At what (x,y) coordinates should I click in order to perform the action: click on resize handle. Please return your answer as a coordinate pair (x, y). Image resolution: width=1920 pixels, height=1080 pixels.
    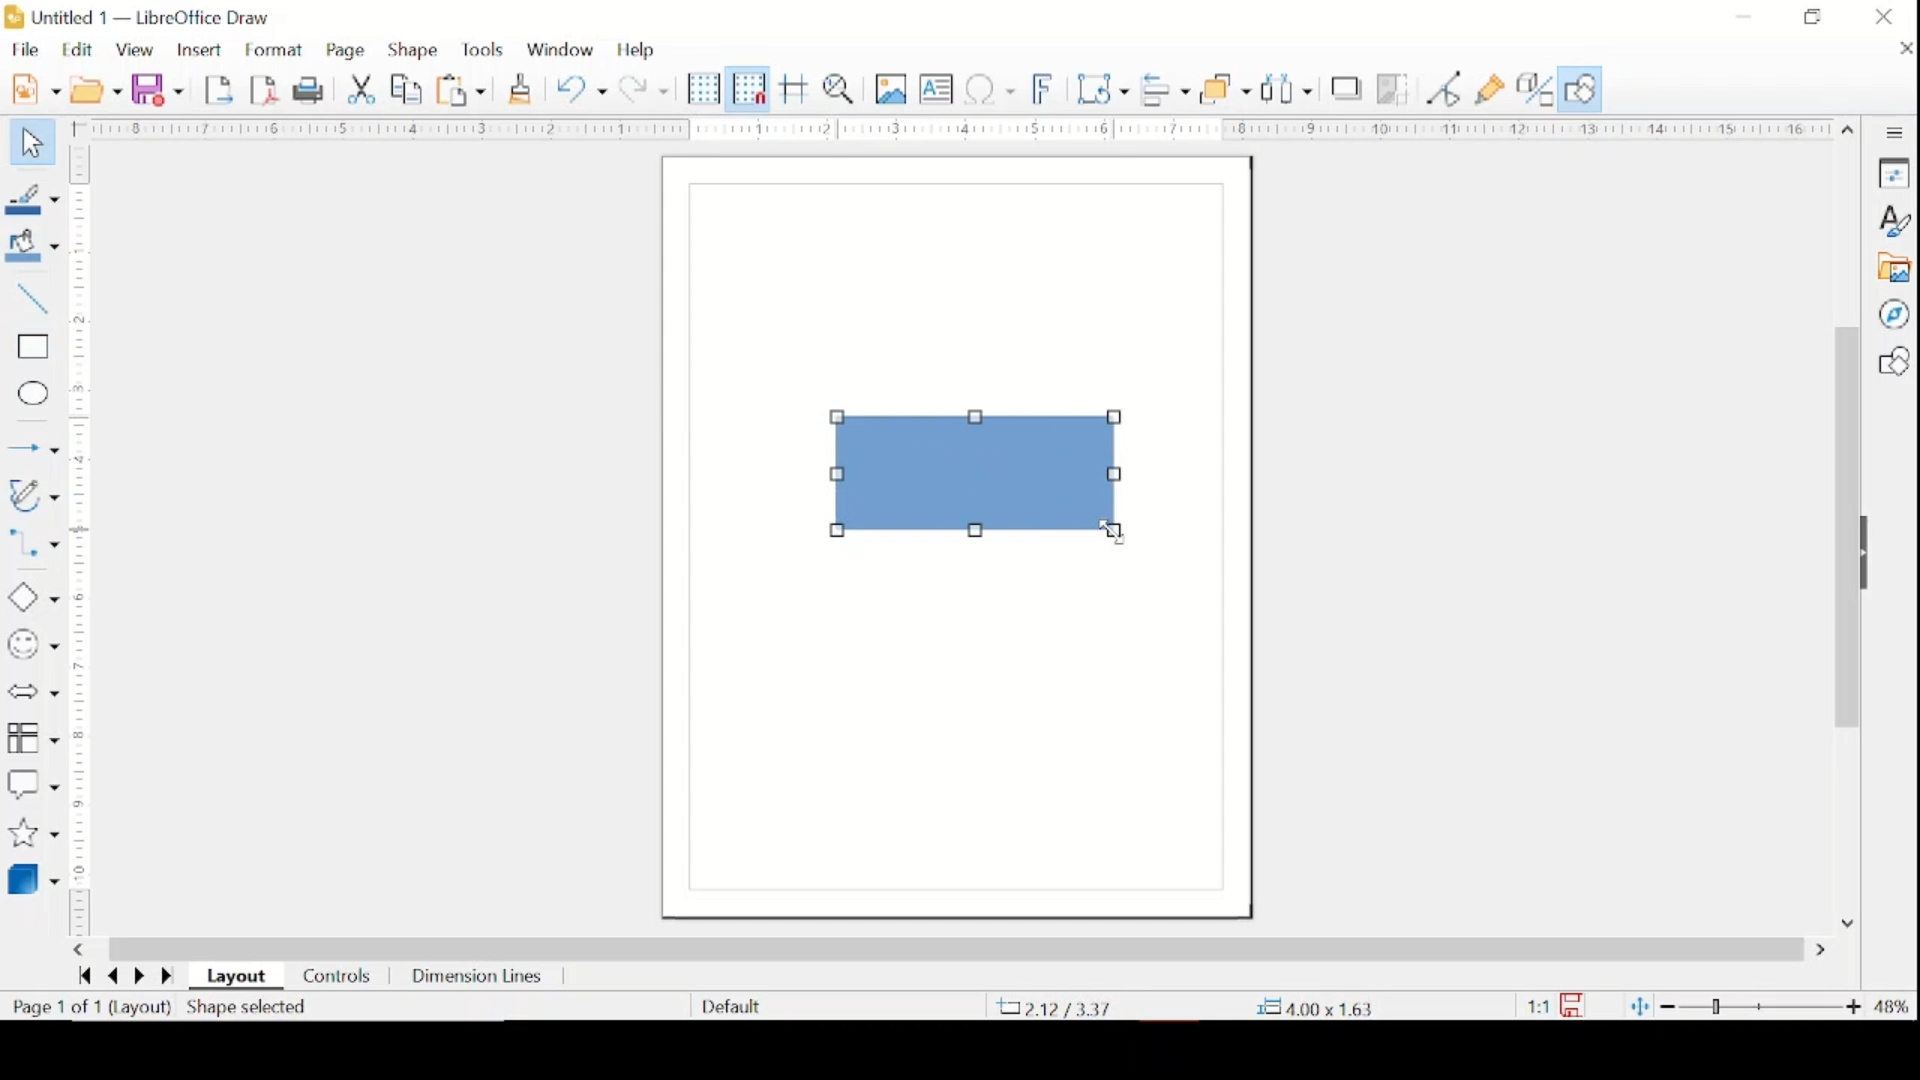
    Looking at the image, I should click on (839, 473).